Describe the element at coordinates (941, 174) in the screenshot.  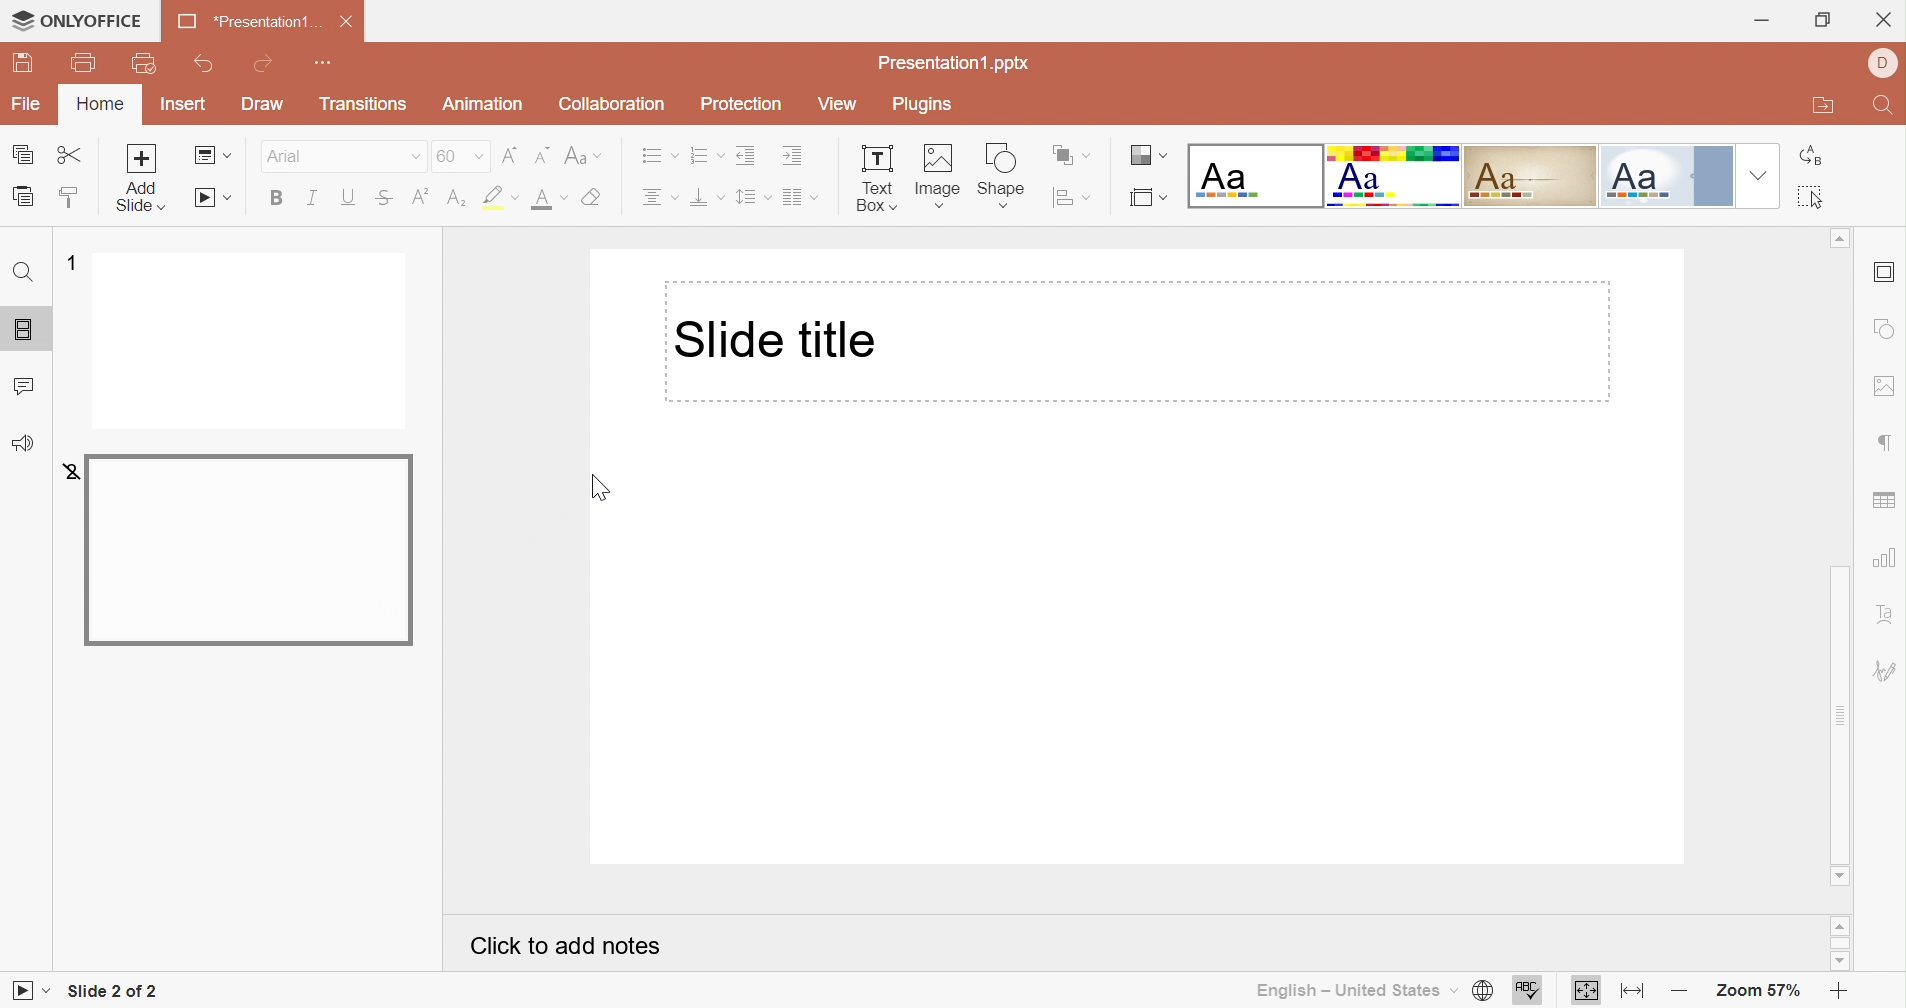
I see `Image` at that location.